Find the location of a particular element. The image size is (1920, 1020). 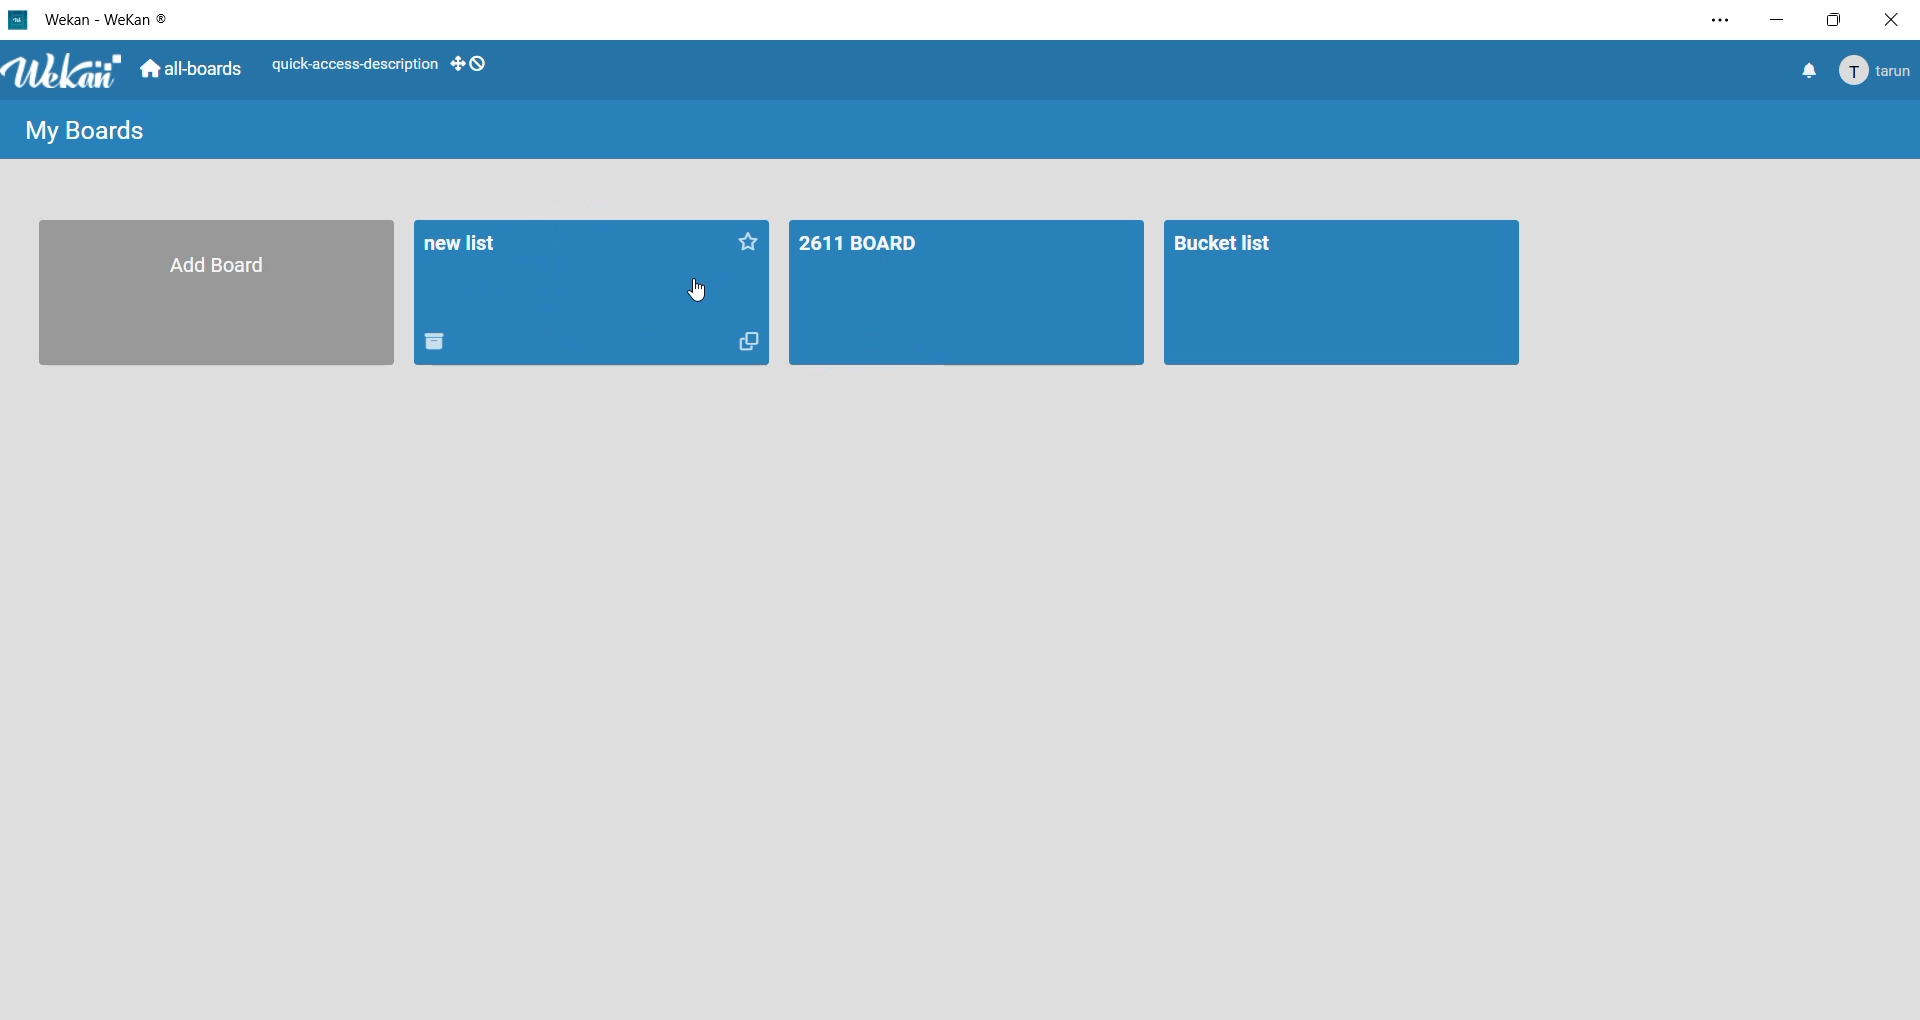

star board is located at coordinates (750, 246).